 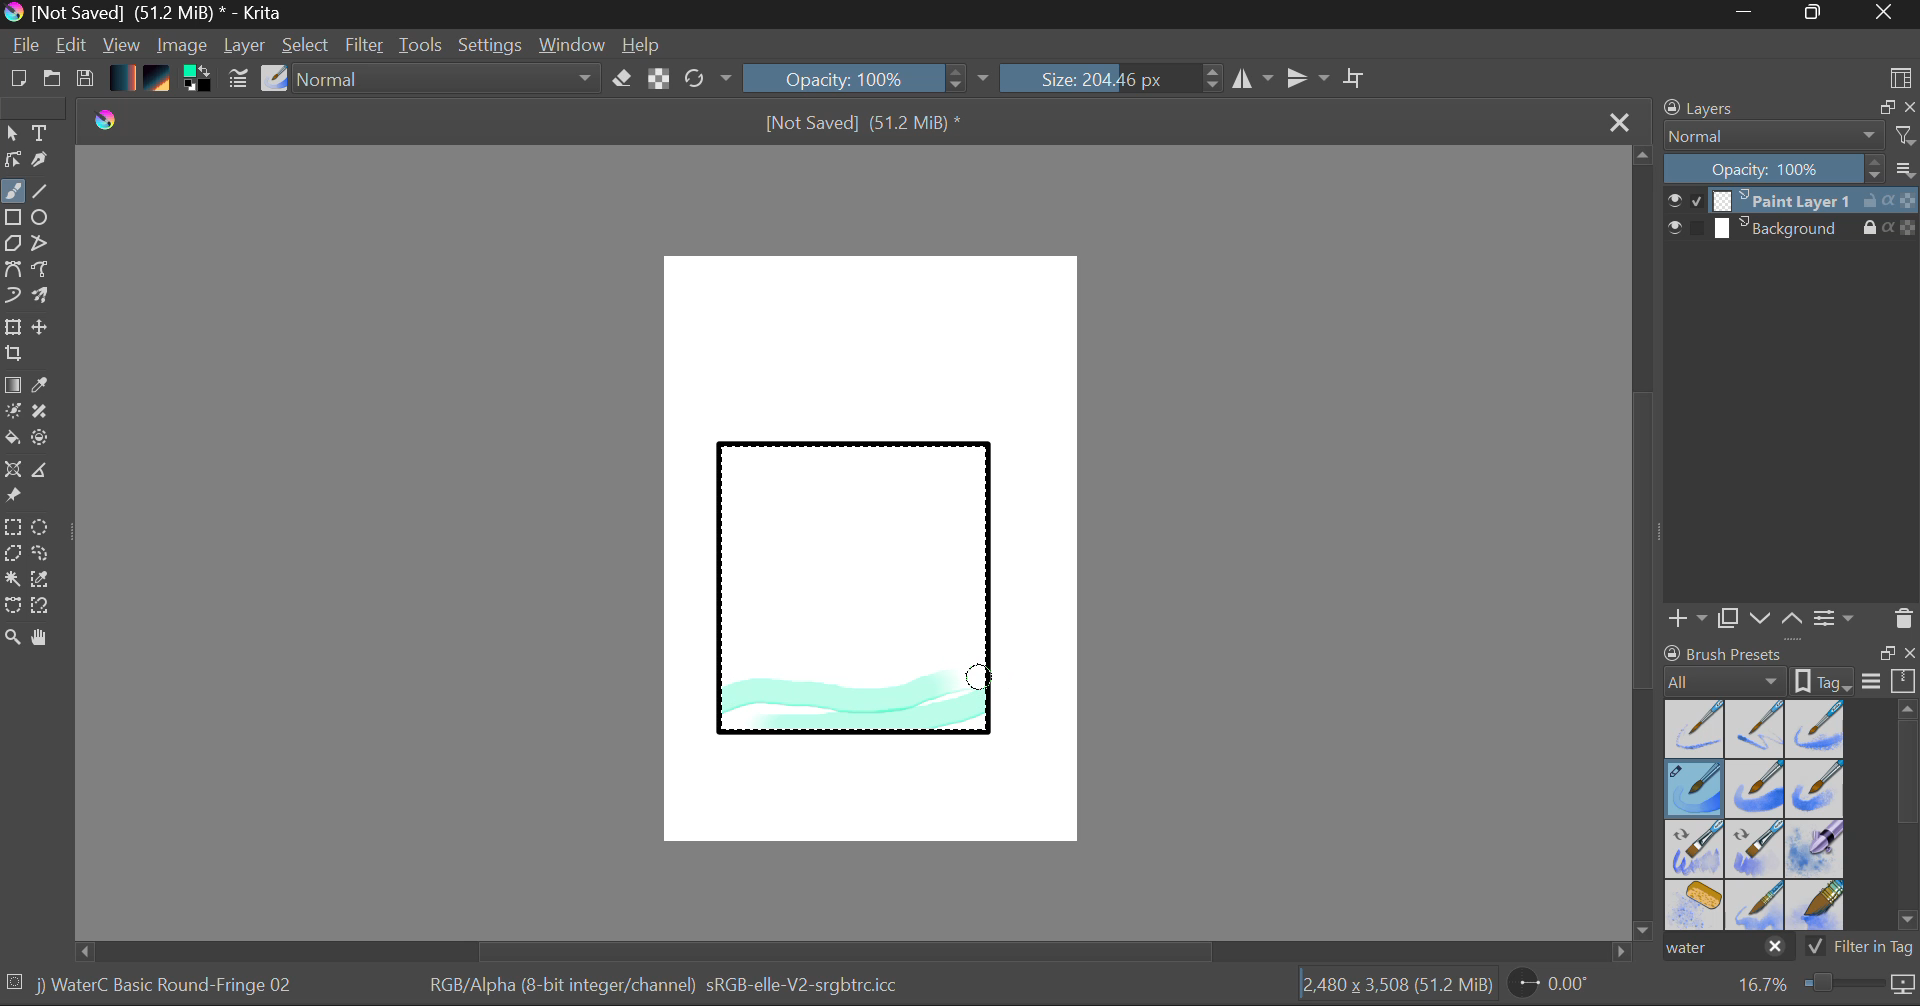 I want to click on Layer, so click(x=247, y=45).